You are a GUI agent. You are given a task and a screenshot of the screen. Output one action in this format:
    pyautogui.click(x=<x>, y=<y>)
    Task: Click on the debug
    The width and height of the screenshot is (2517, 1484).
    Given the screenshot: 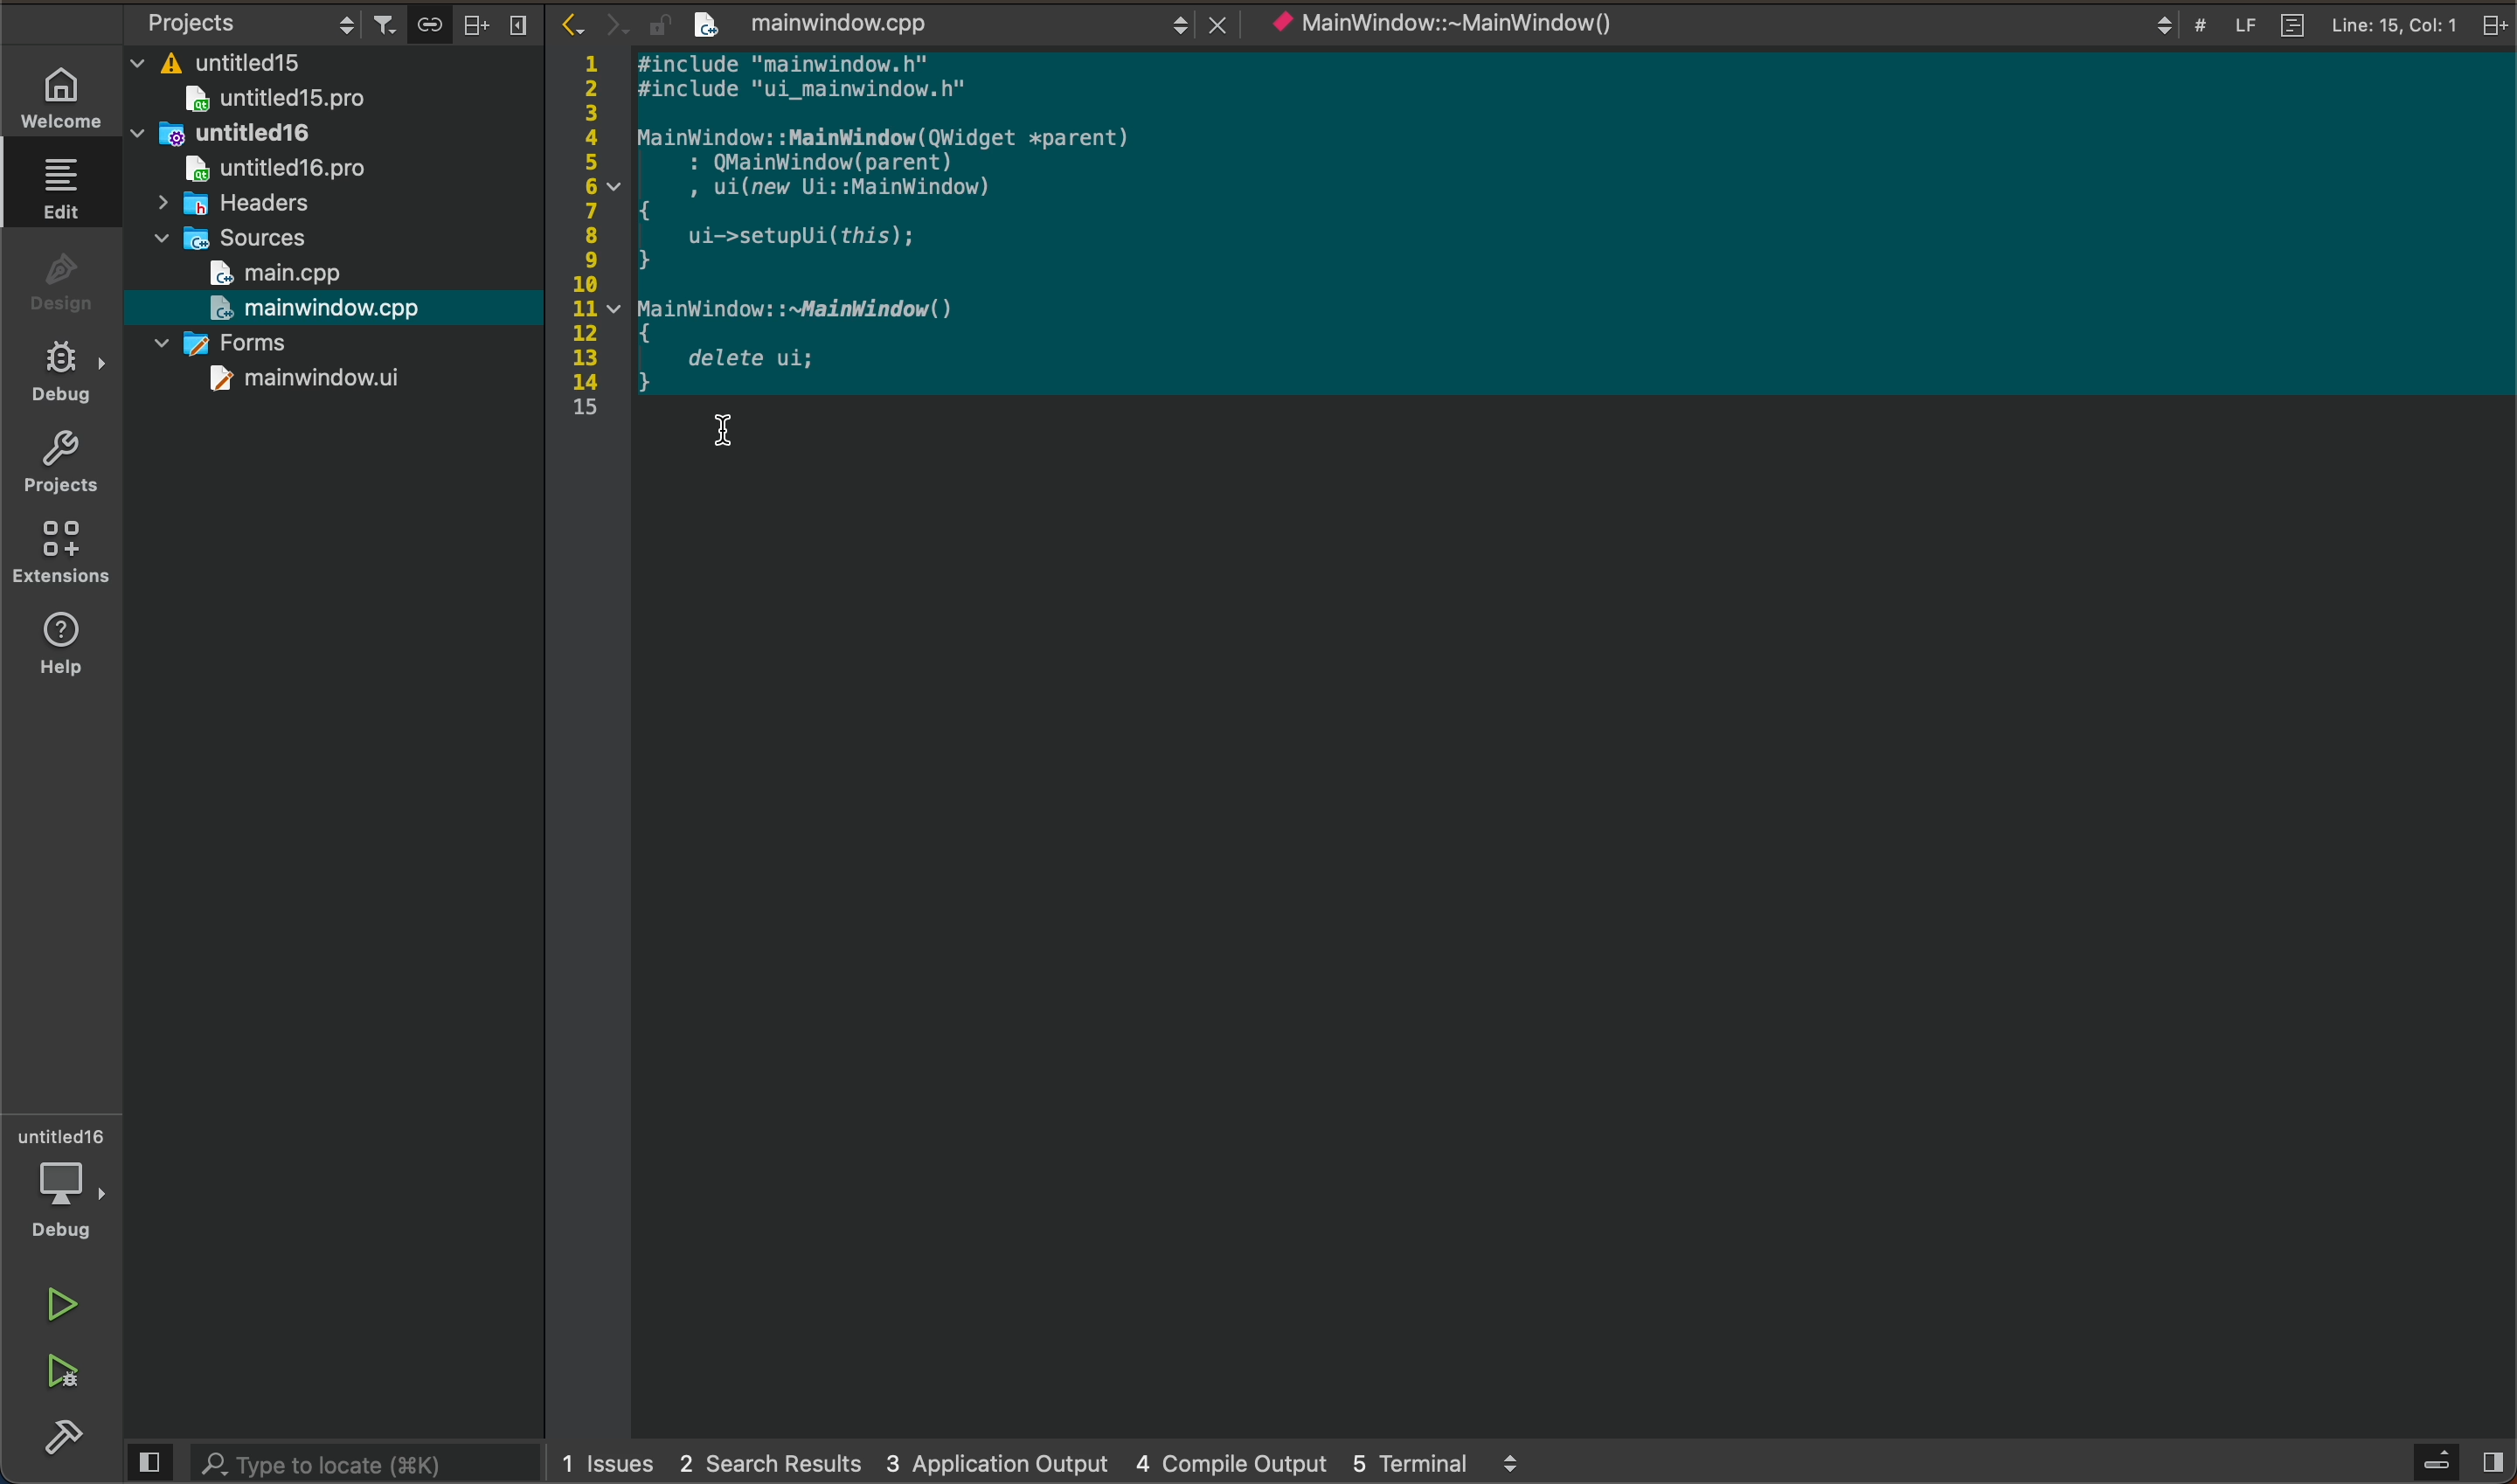 What is the action you would take?
    pyautogui.click(x=57, y=369)
    